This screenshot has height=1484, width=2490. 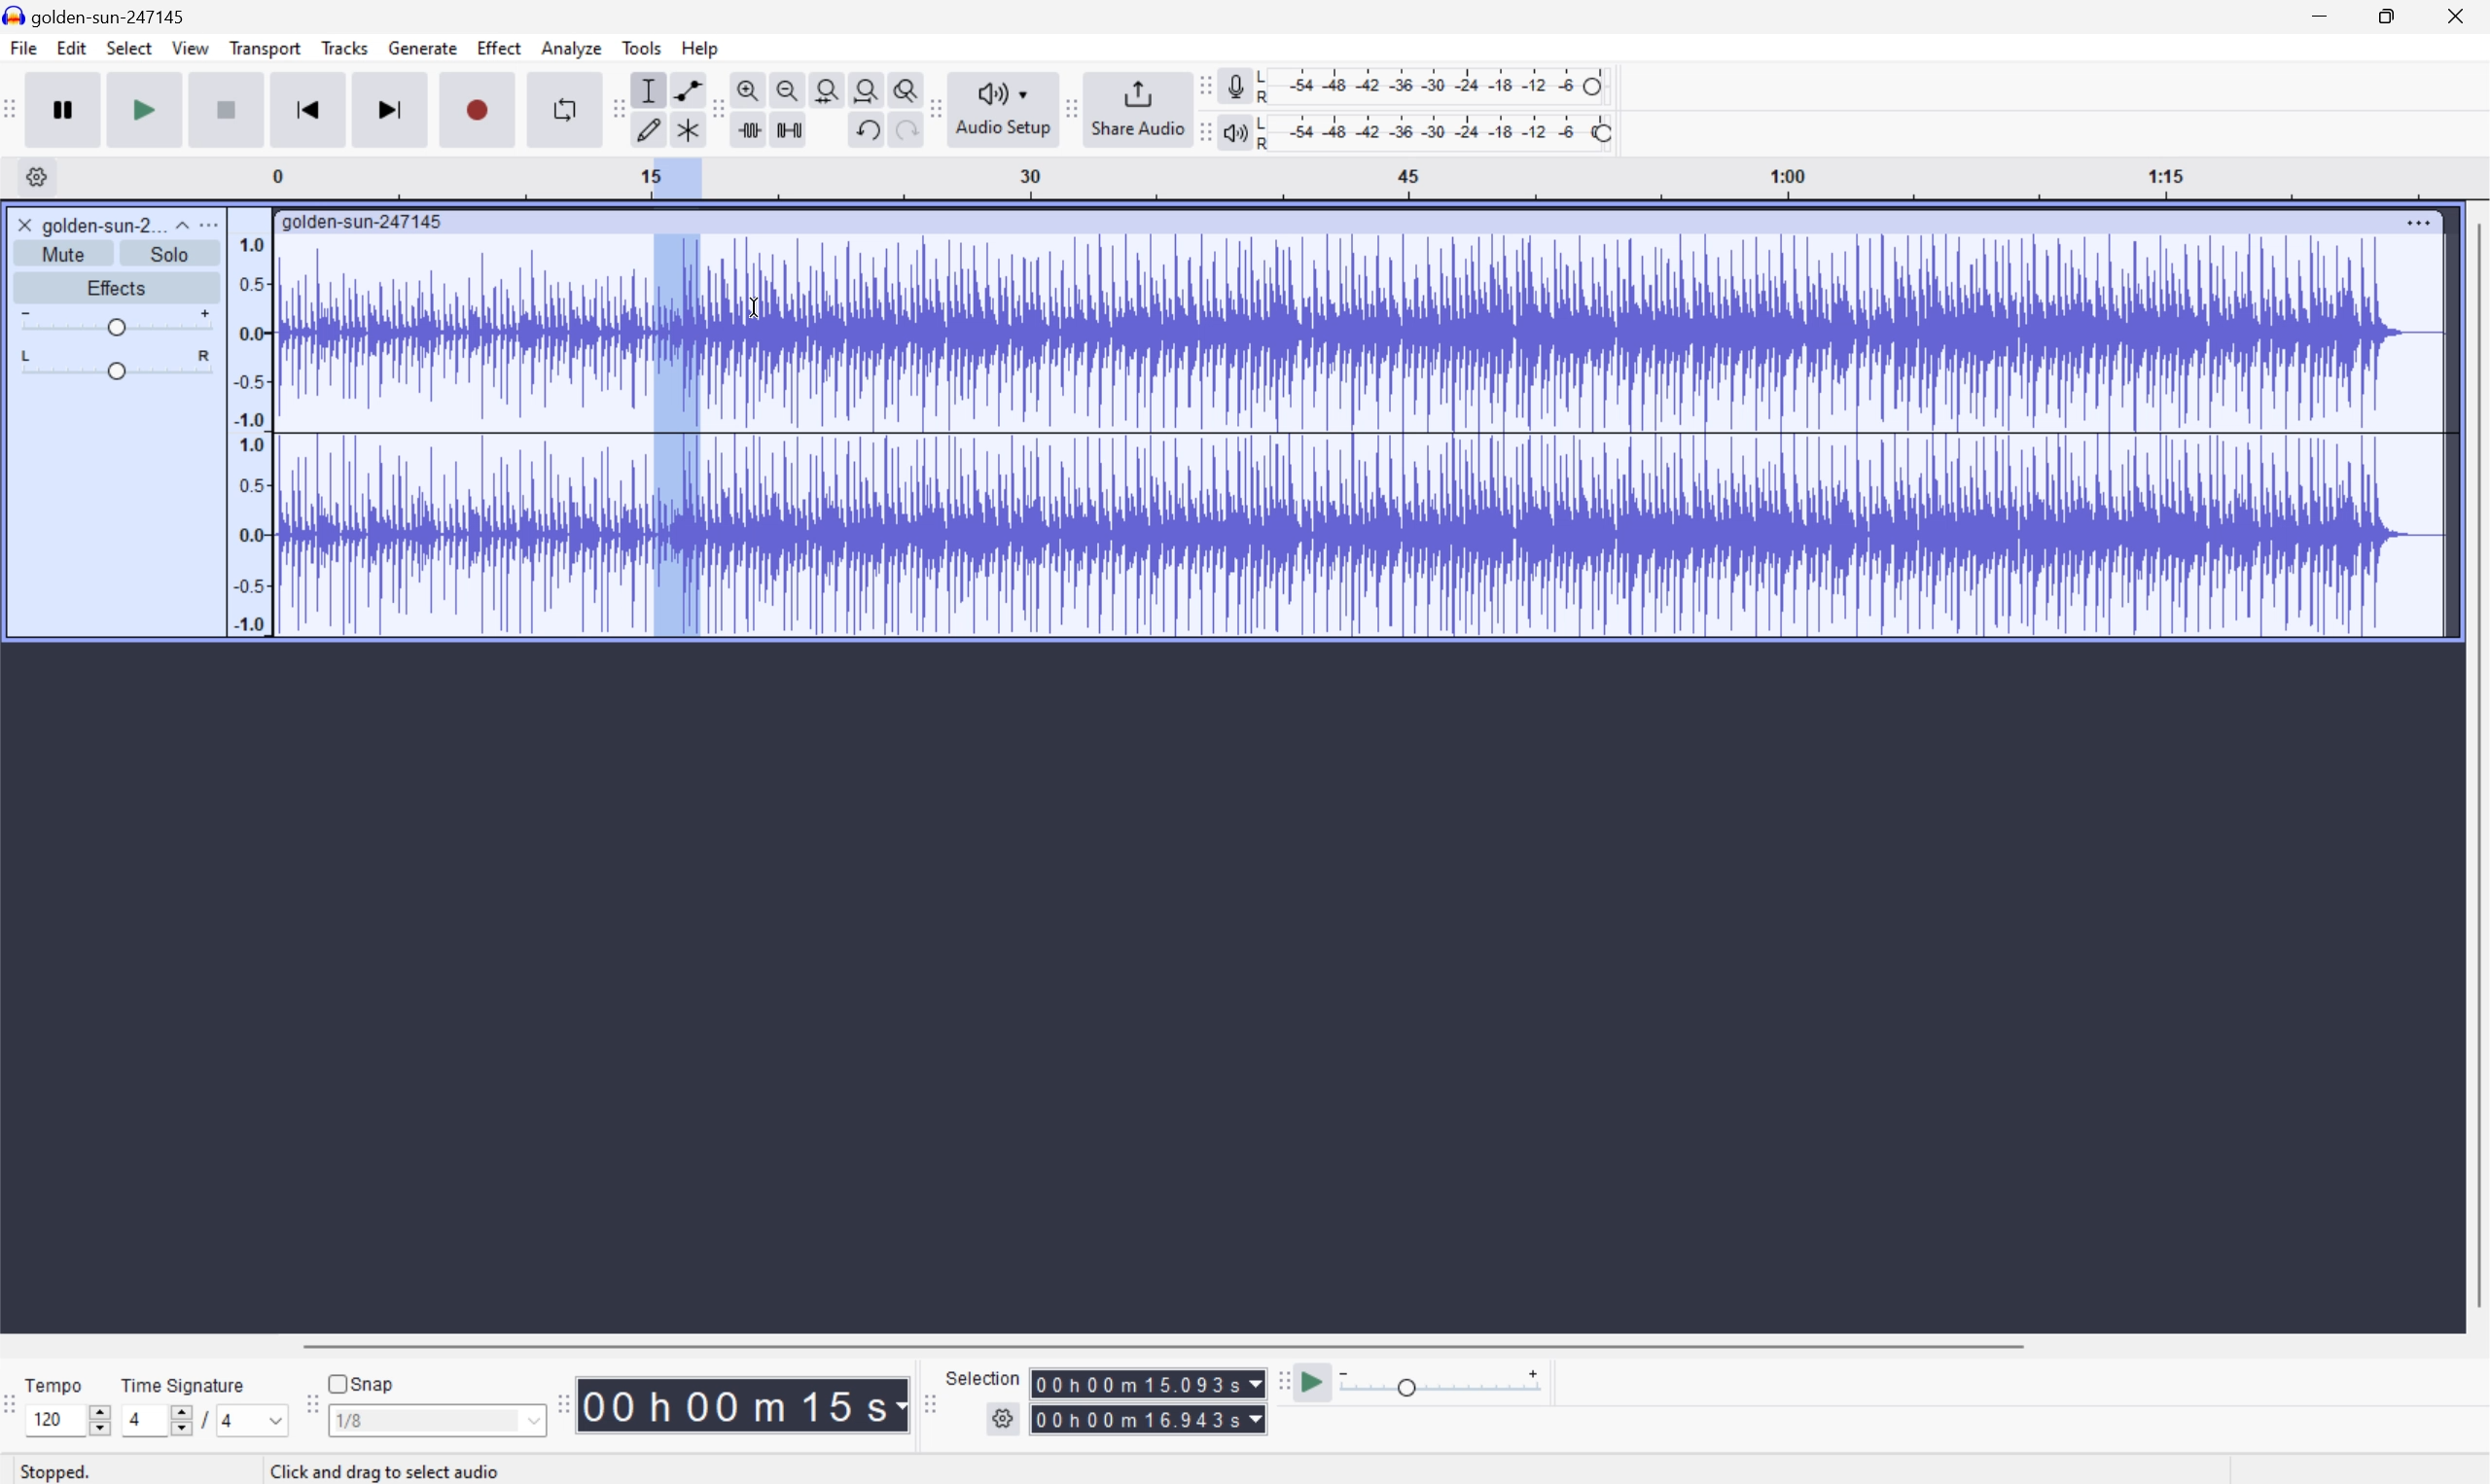 I want to click on Select, so click(x=129, y=50).